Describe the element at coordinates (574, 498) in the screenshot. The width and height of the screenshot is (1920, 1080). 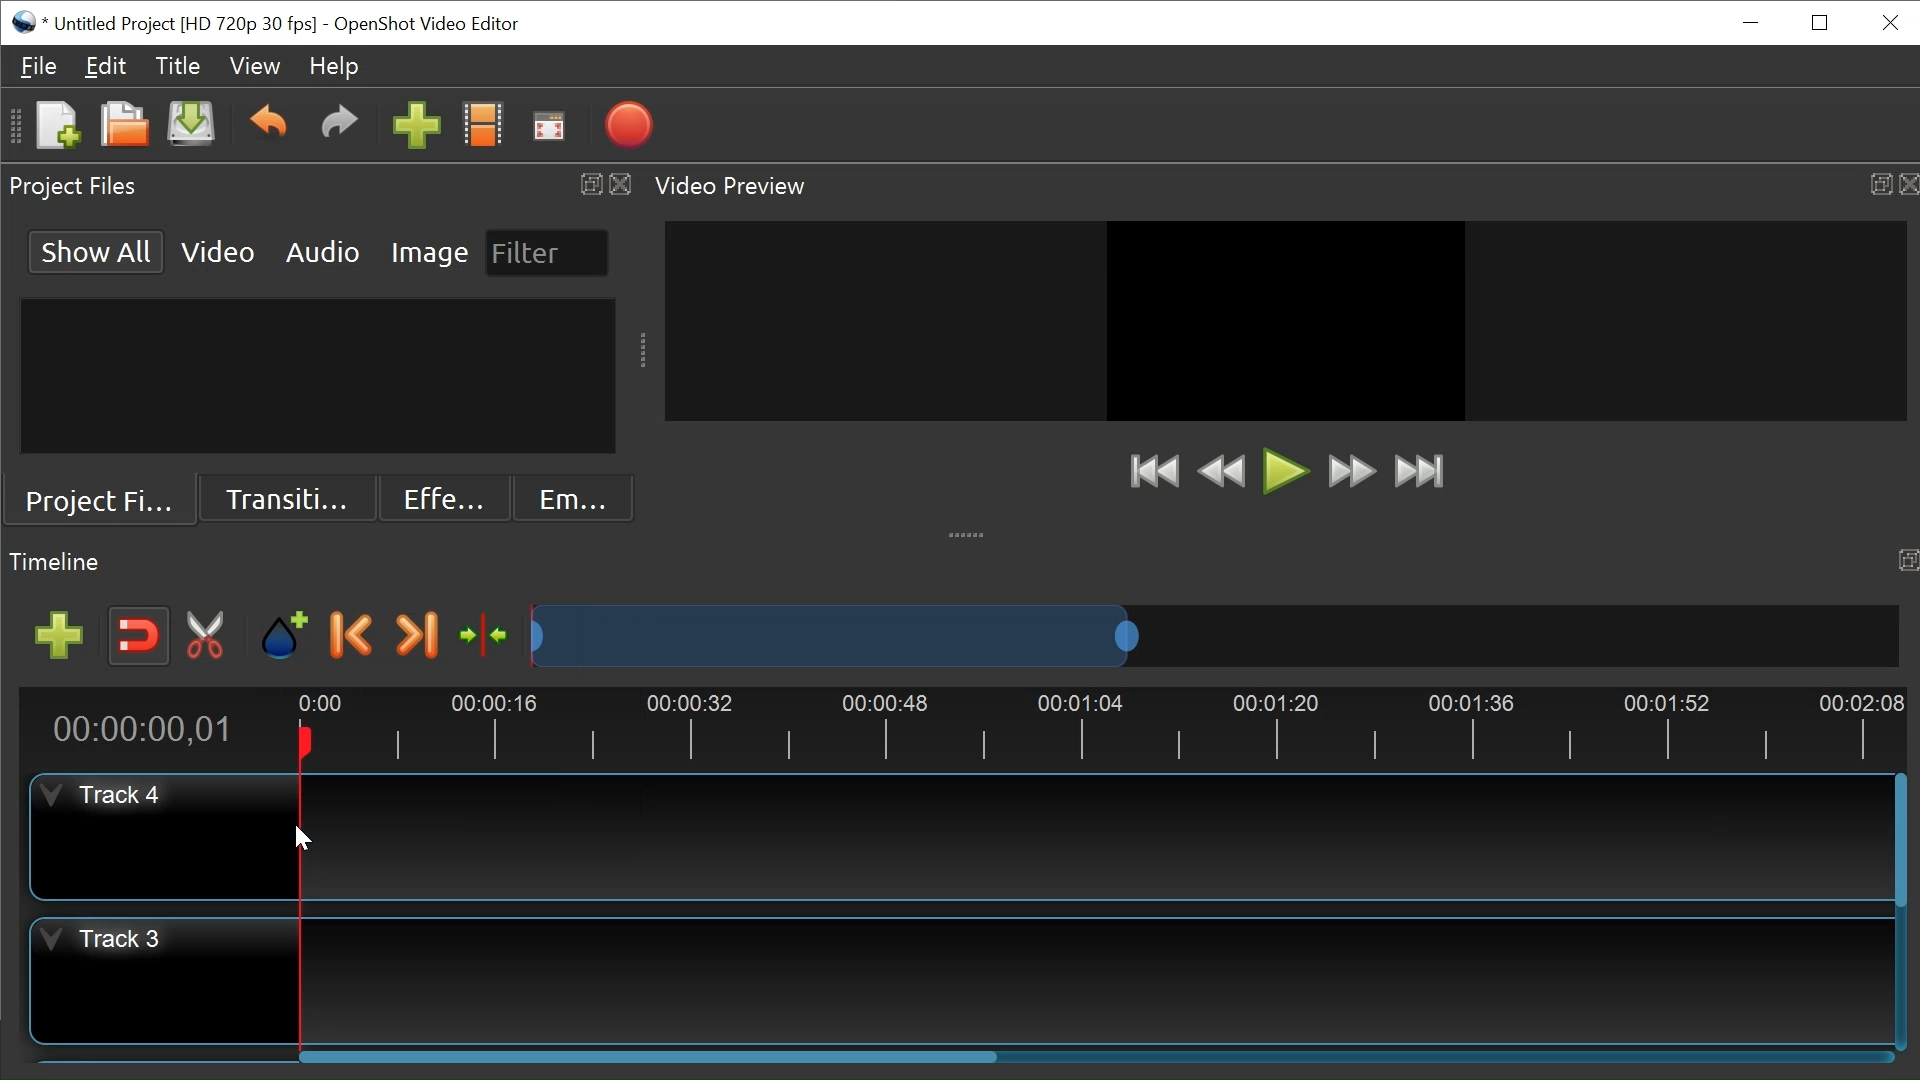
I see `Emoji` at that location.